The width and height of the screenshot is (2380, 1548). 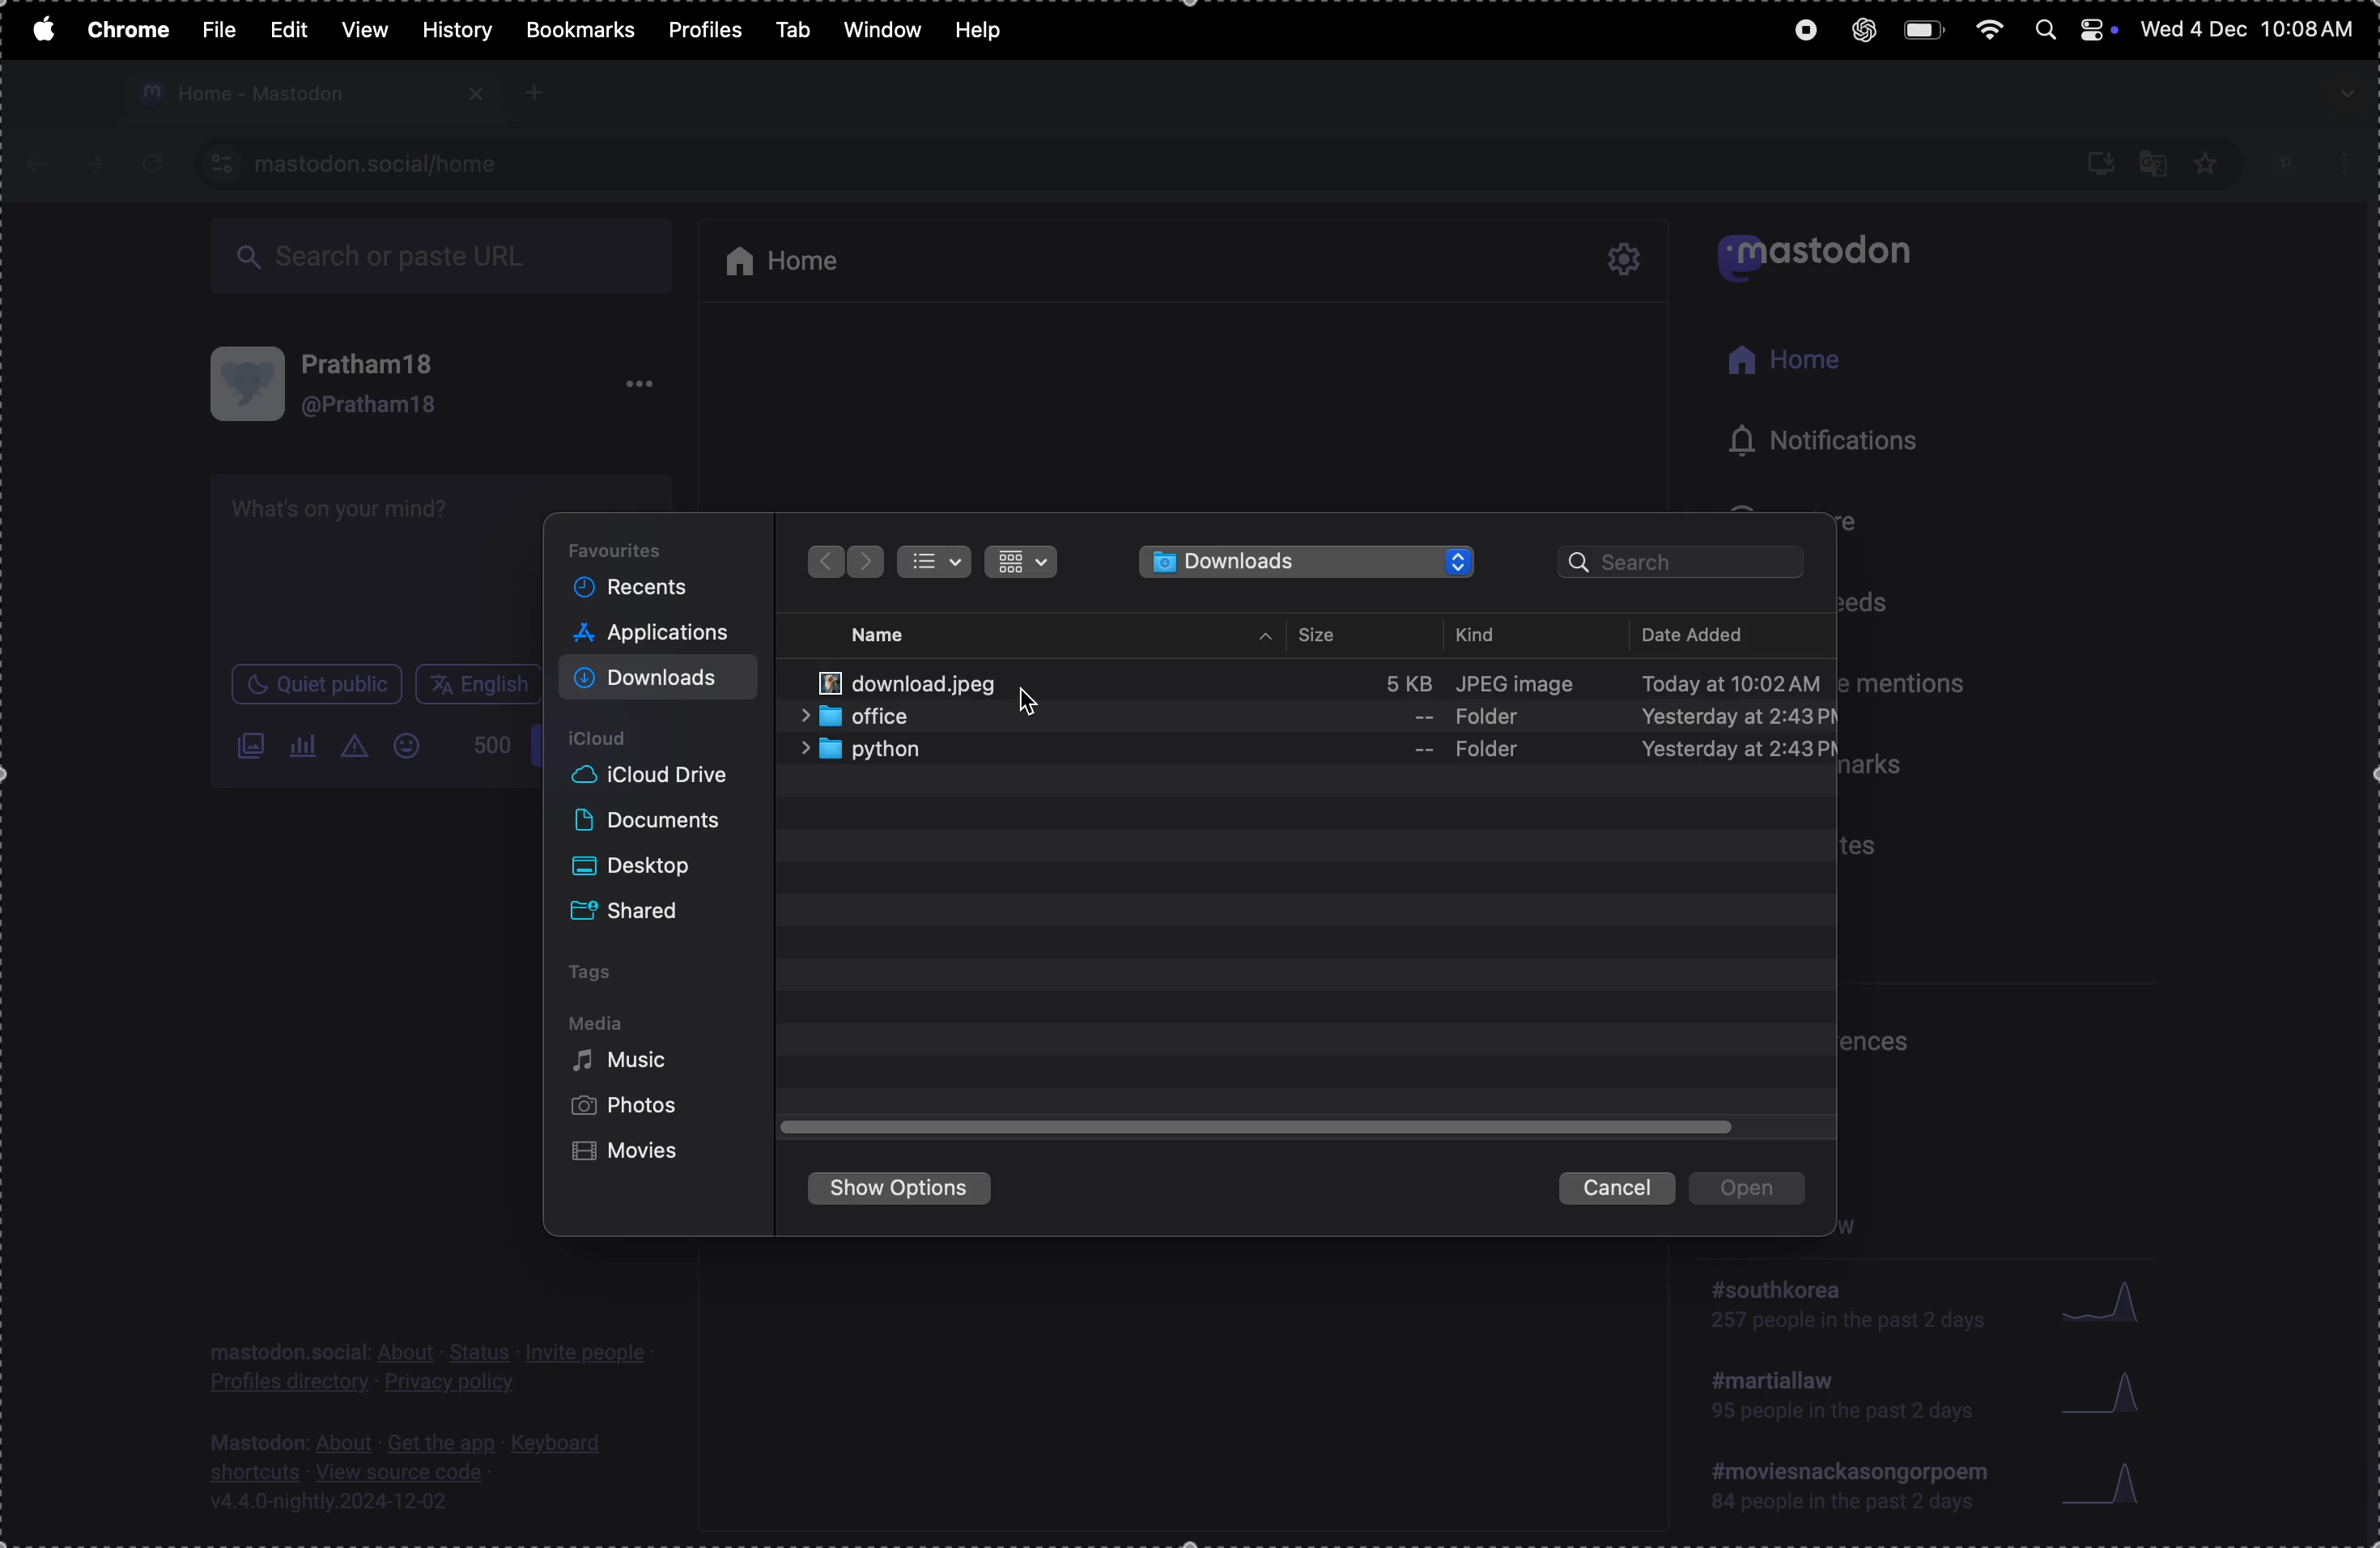 I want to click on textbox, so click(x=377, y=569).